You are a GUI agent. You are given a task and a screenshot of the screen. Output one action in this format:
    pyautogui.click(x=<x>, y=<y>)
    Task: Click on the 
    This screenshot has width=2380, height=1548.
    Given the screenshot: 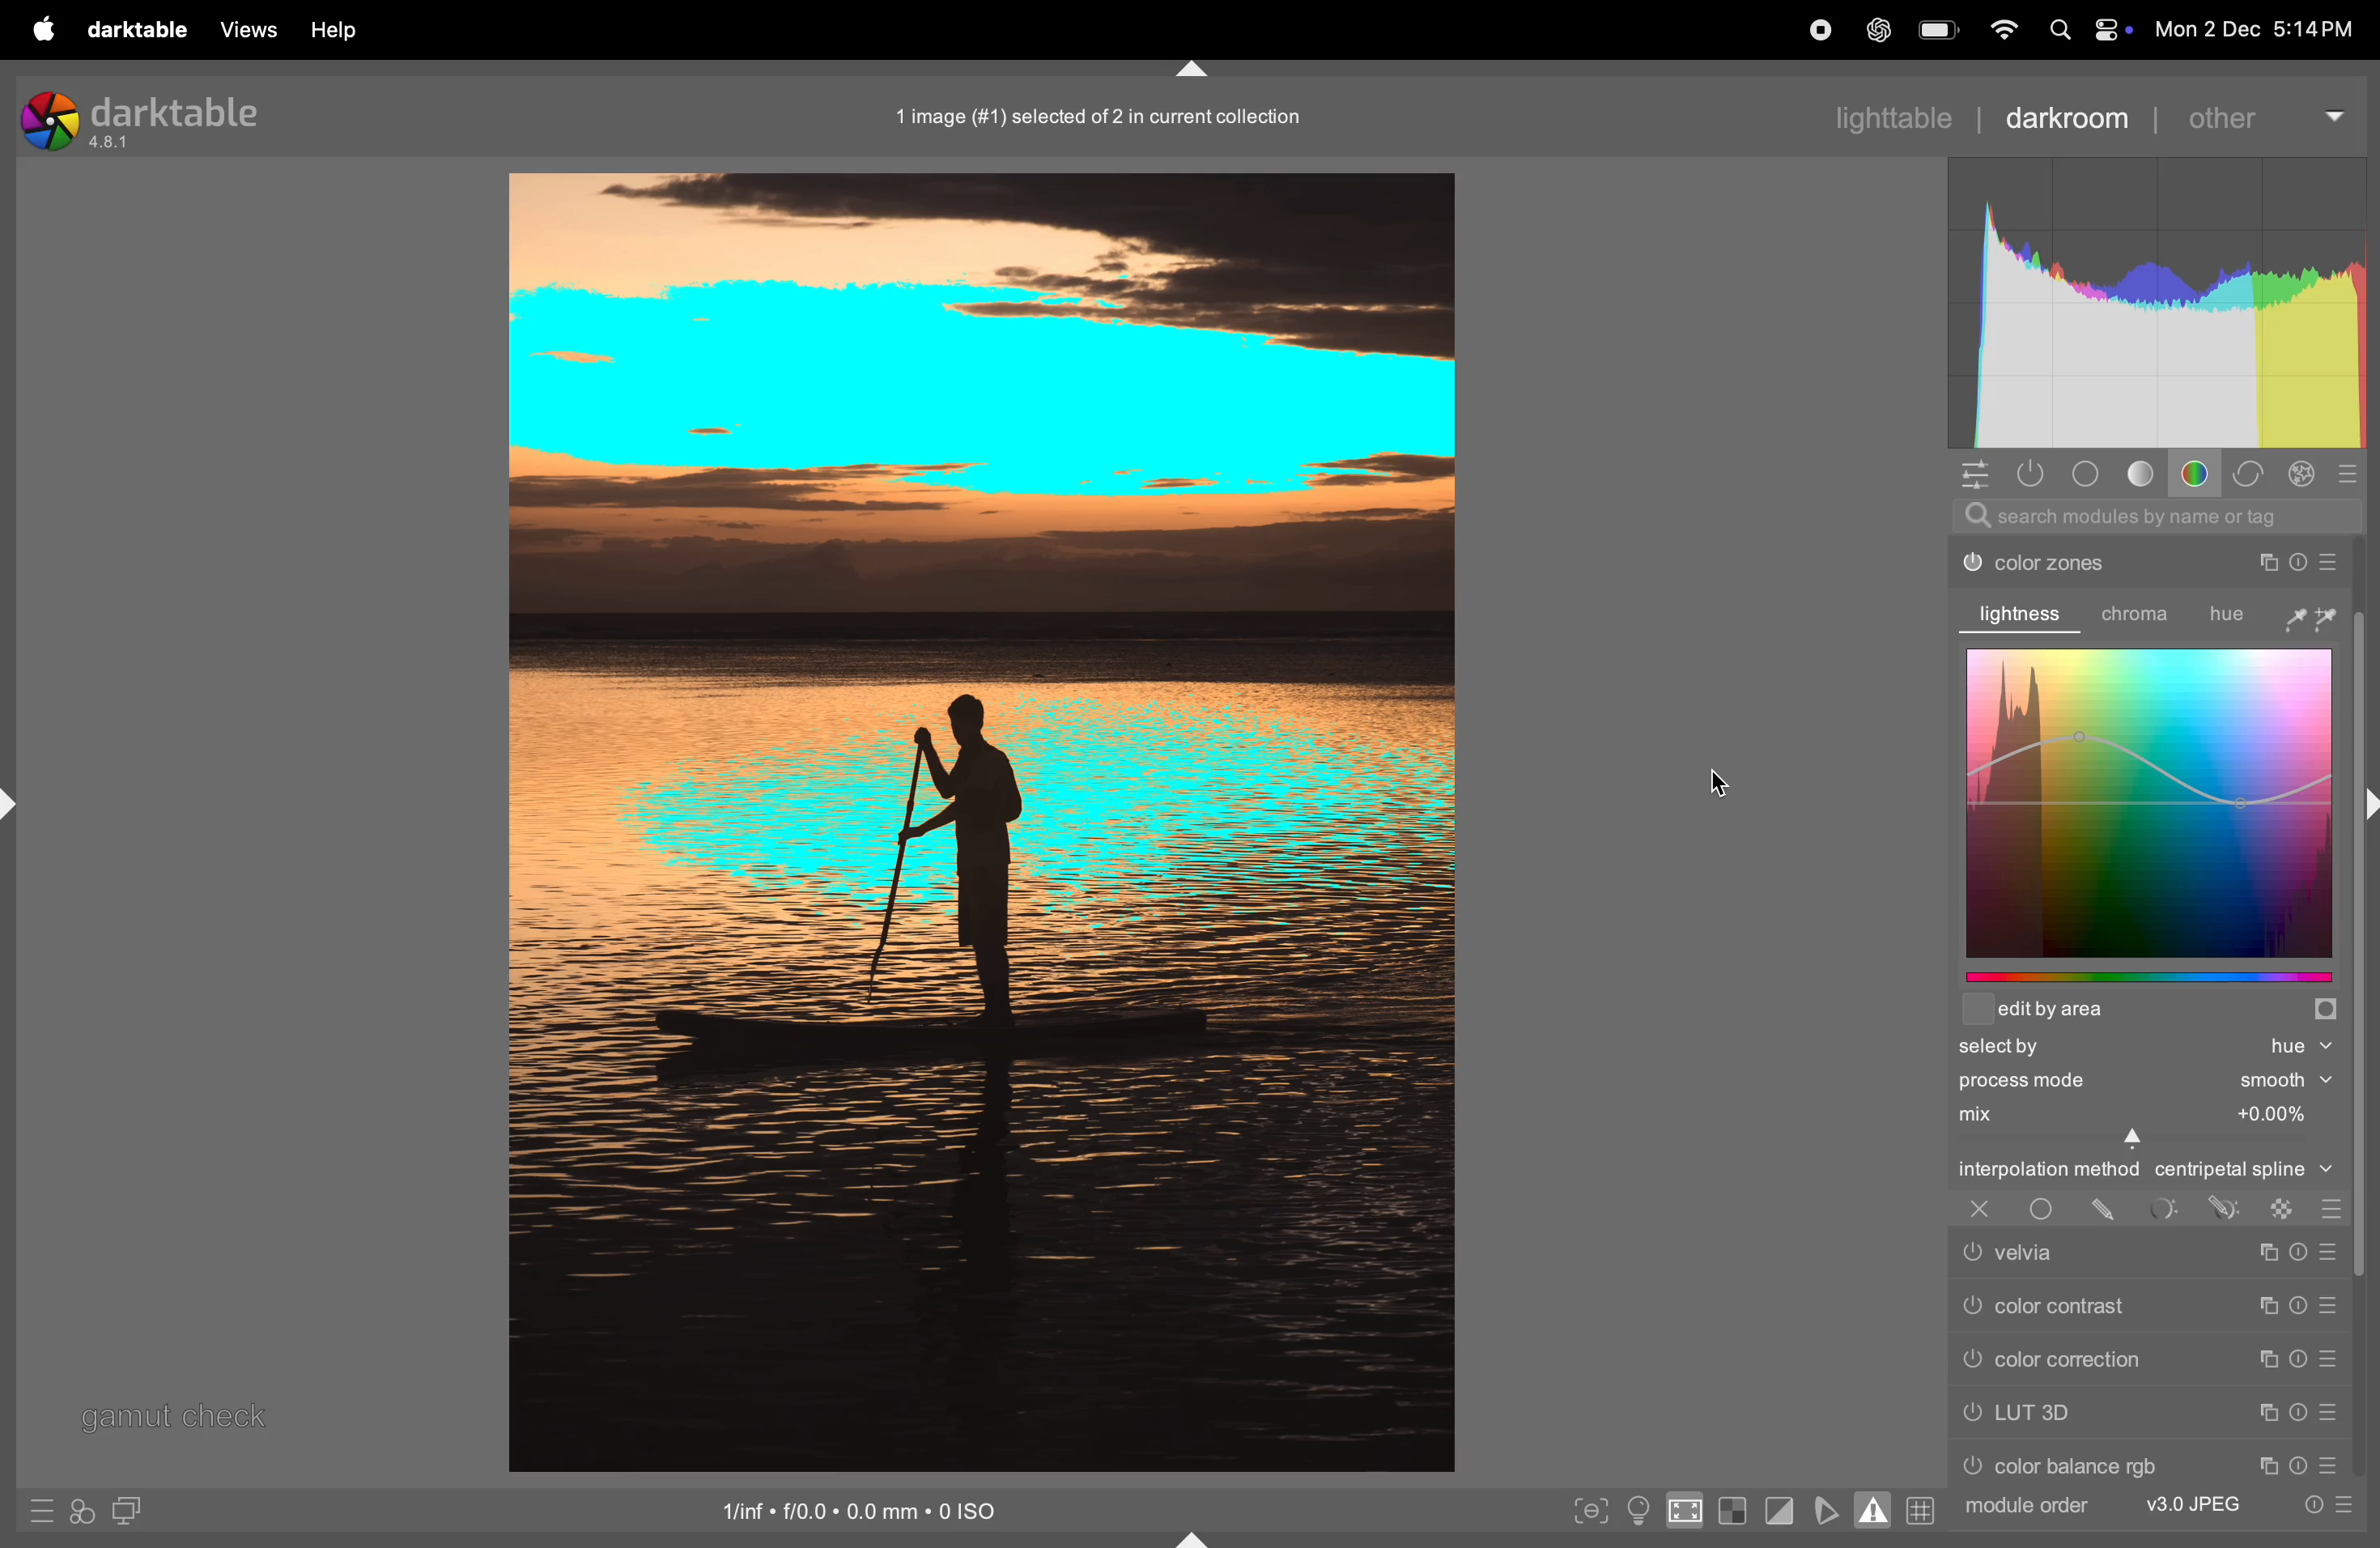 What is the action you would take?
    pyautogui.click(x=2285, y=1209)
    